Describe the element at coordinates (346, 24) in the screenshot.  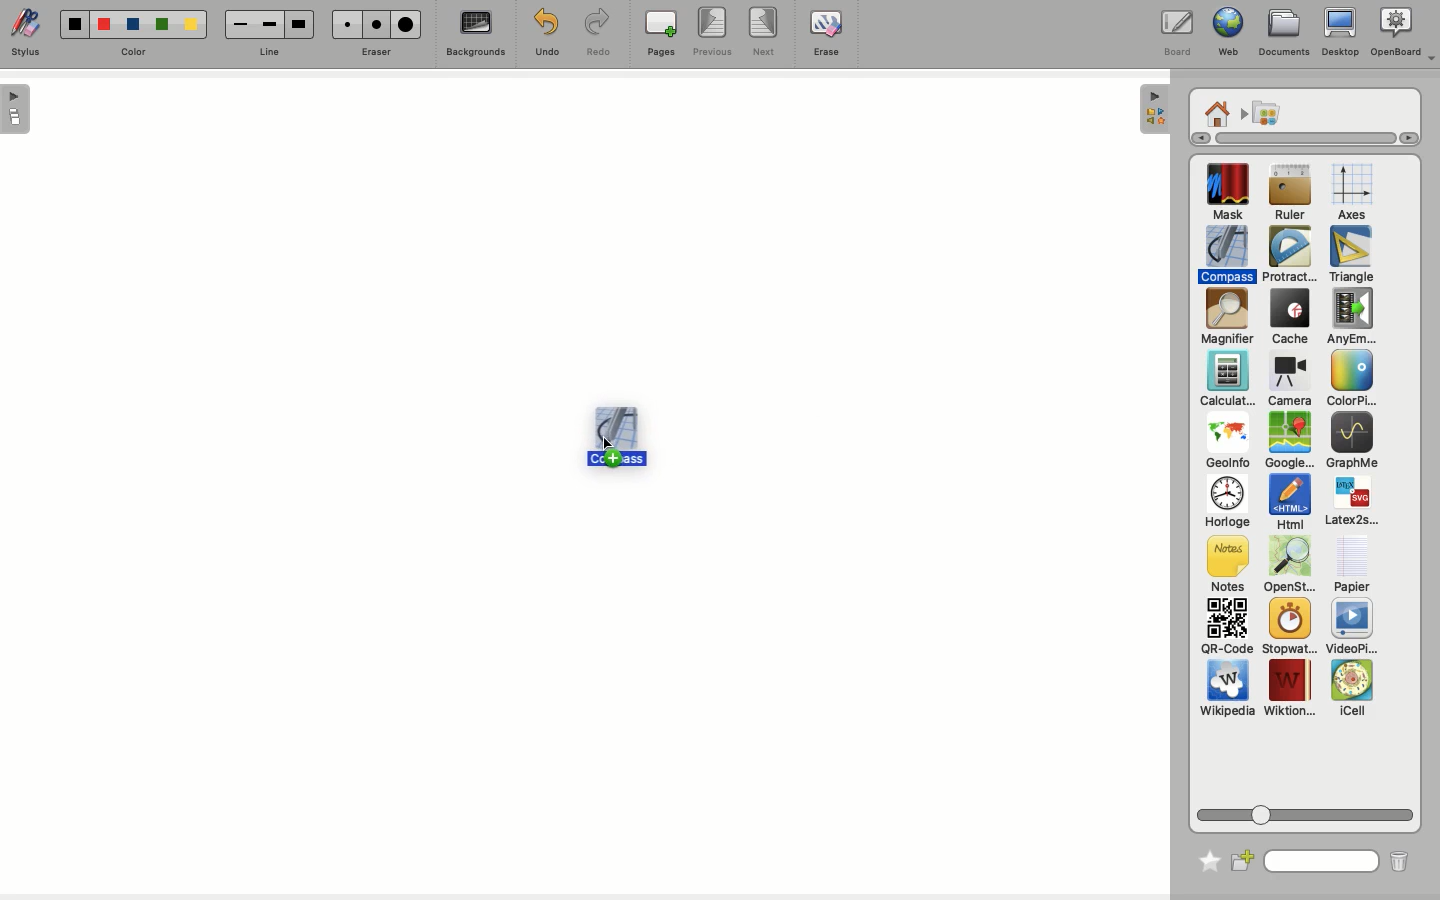
I see `eraser1` at that location.